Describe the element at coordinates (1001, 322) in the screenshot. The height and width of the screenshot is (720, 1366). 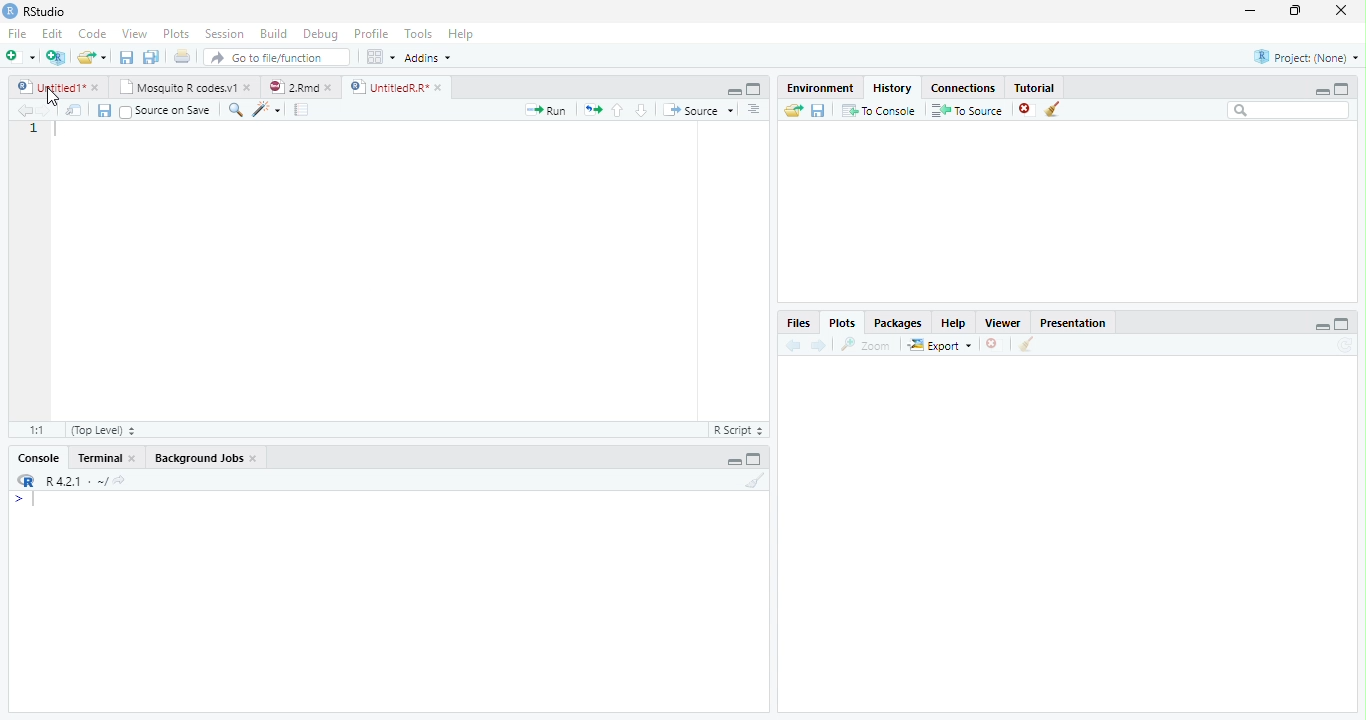
I see `Viewer` at that location.